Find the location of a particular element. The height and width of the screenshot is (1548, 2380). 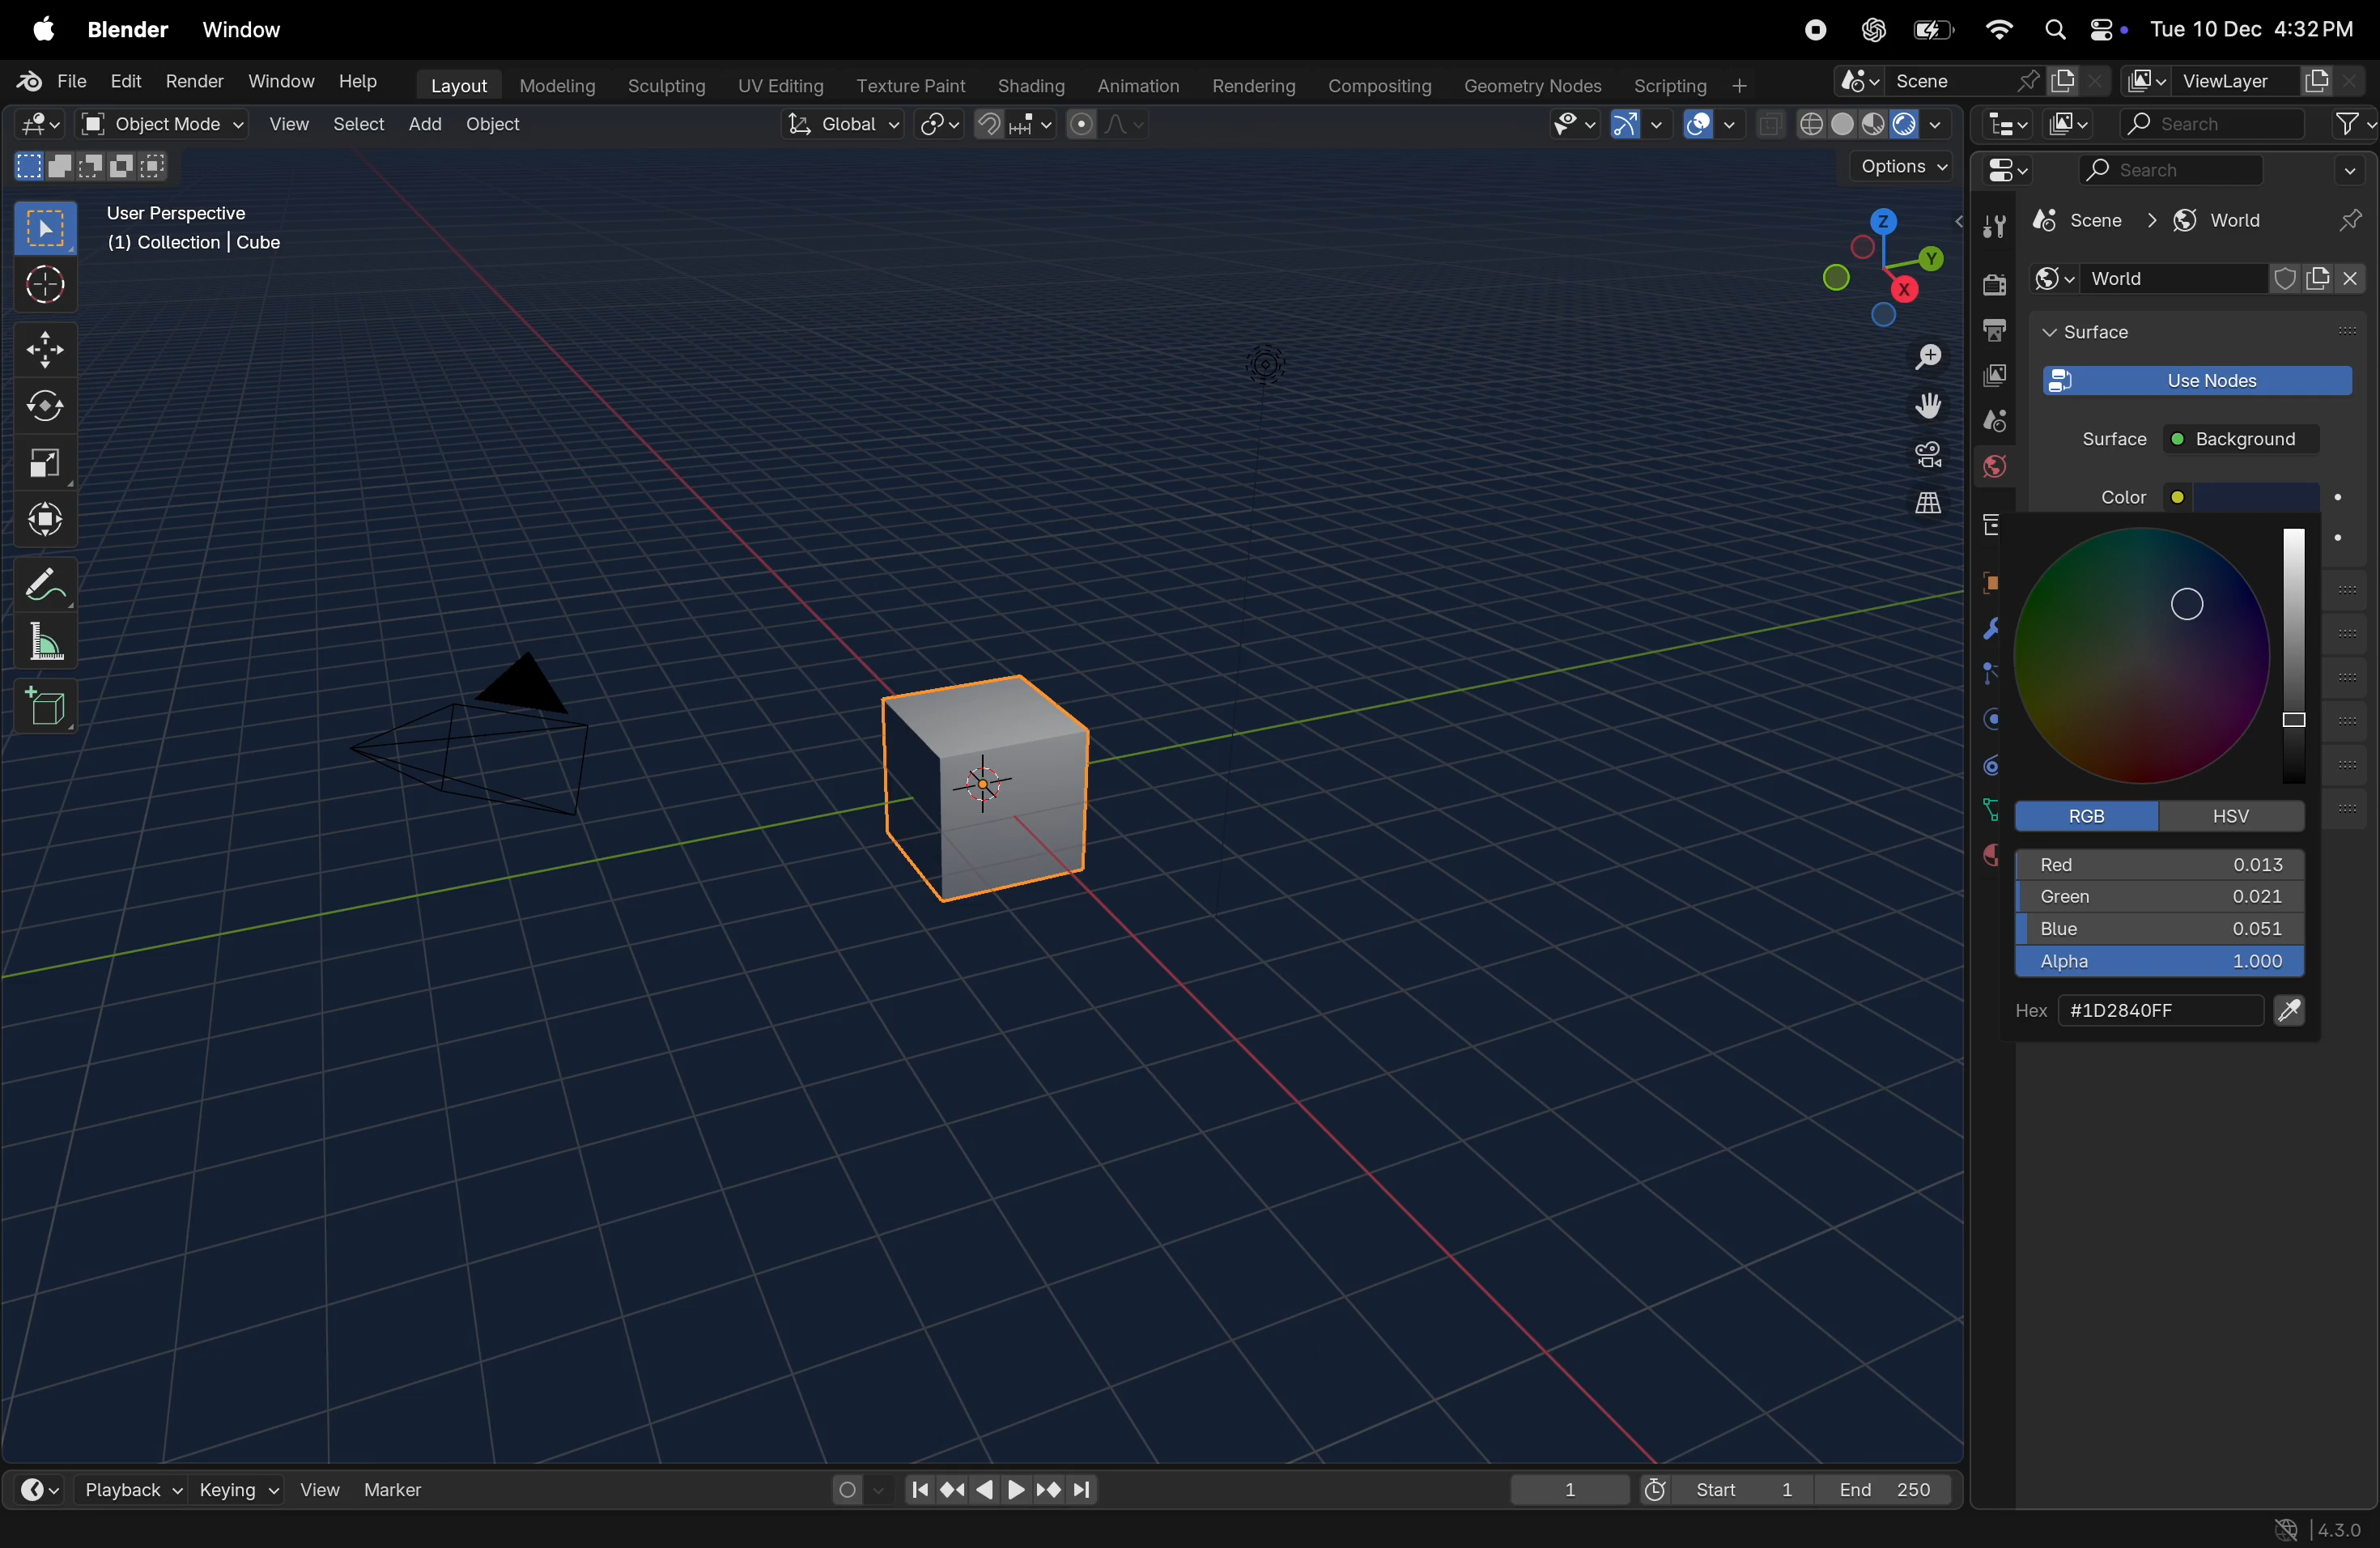

blue is located at coordinates (2160, 932).